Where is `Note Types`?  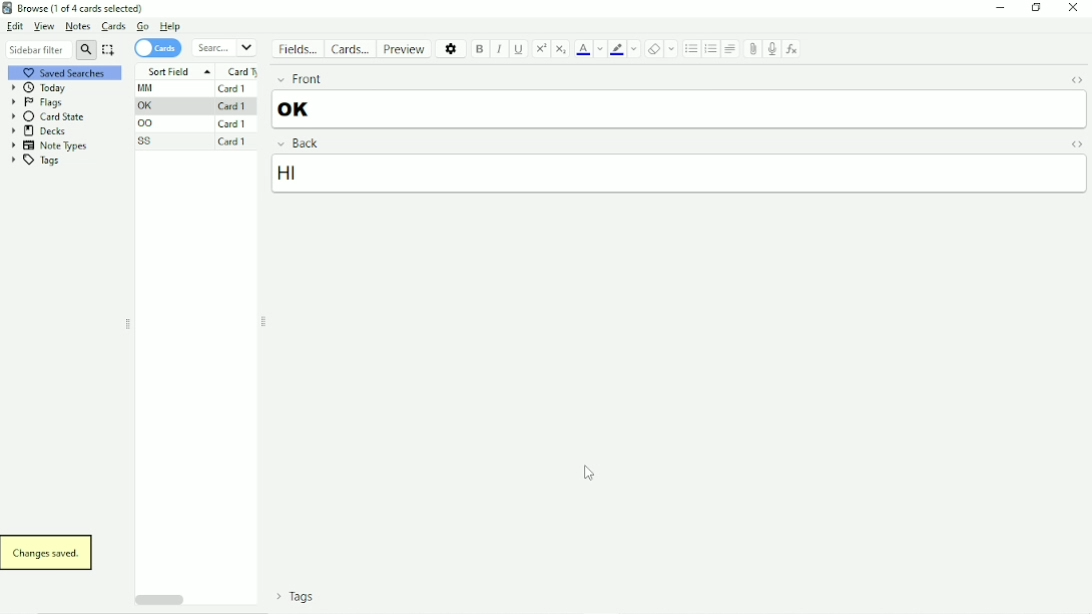 Note Types is located at coordinates (48, 146).